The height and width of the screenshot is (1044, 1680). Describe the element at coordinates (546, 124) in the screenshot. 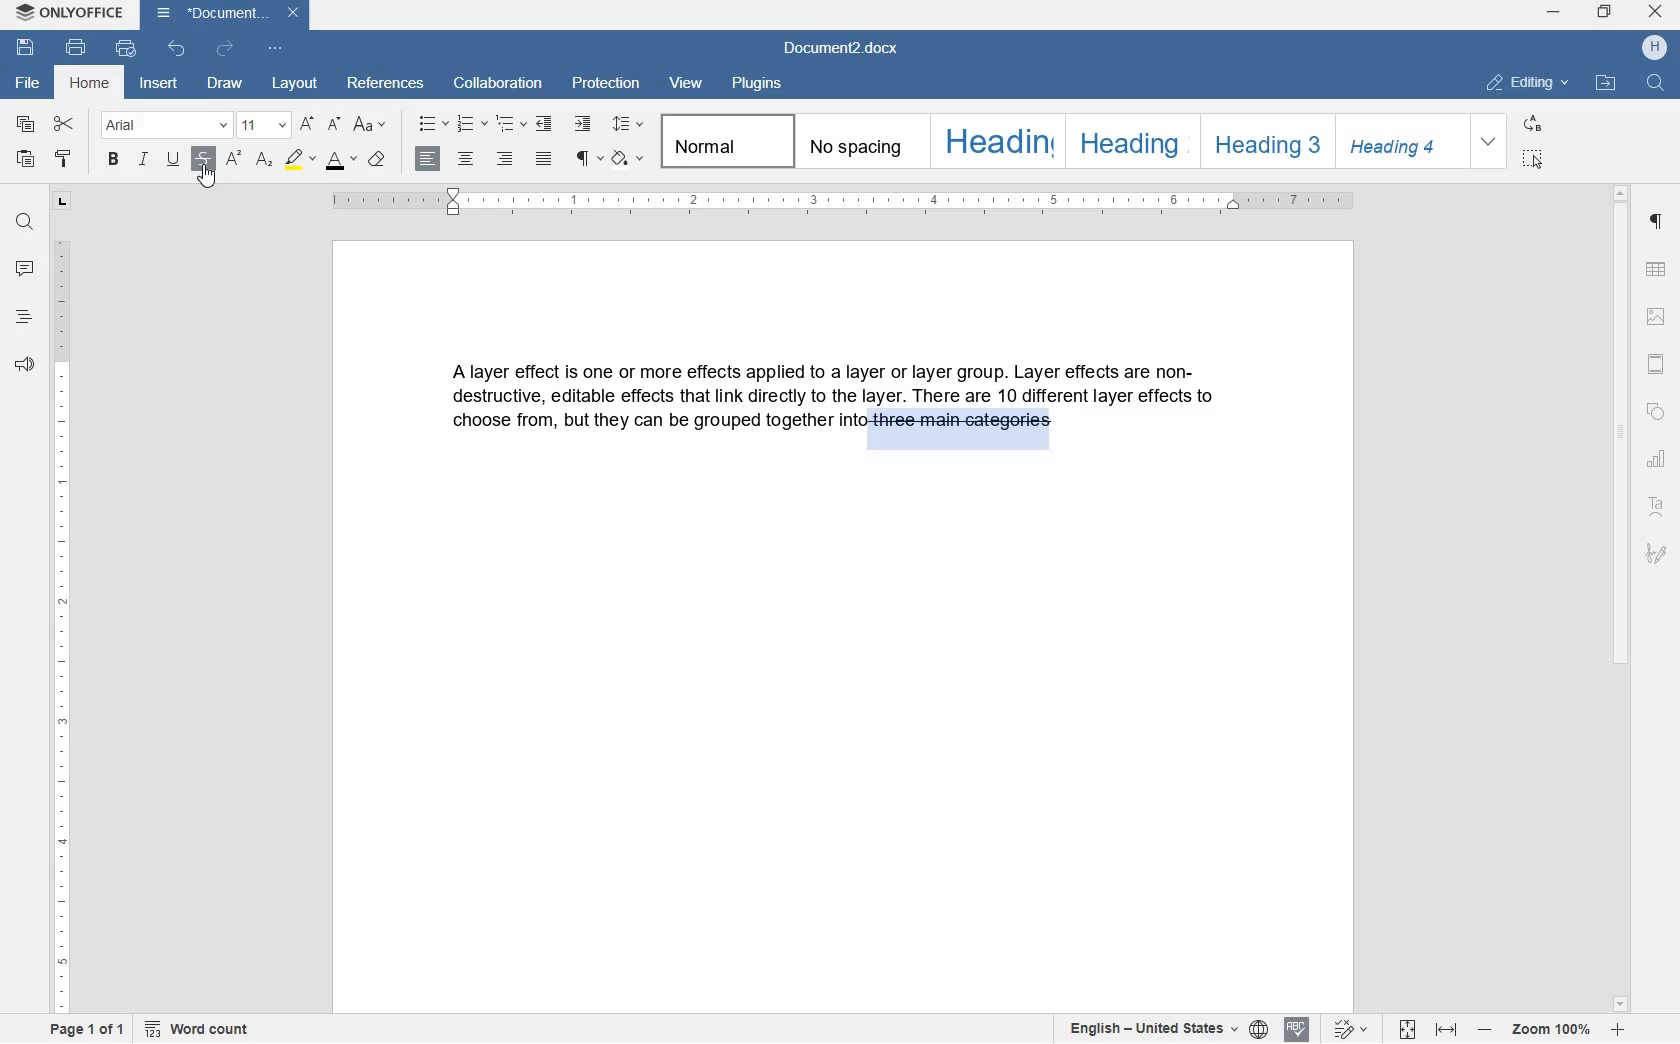

I see `decrease indent` at that location.